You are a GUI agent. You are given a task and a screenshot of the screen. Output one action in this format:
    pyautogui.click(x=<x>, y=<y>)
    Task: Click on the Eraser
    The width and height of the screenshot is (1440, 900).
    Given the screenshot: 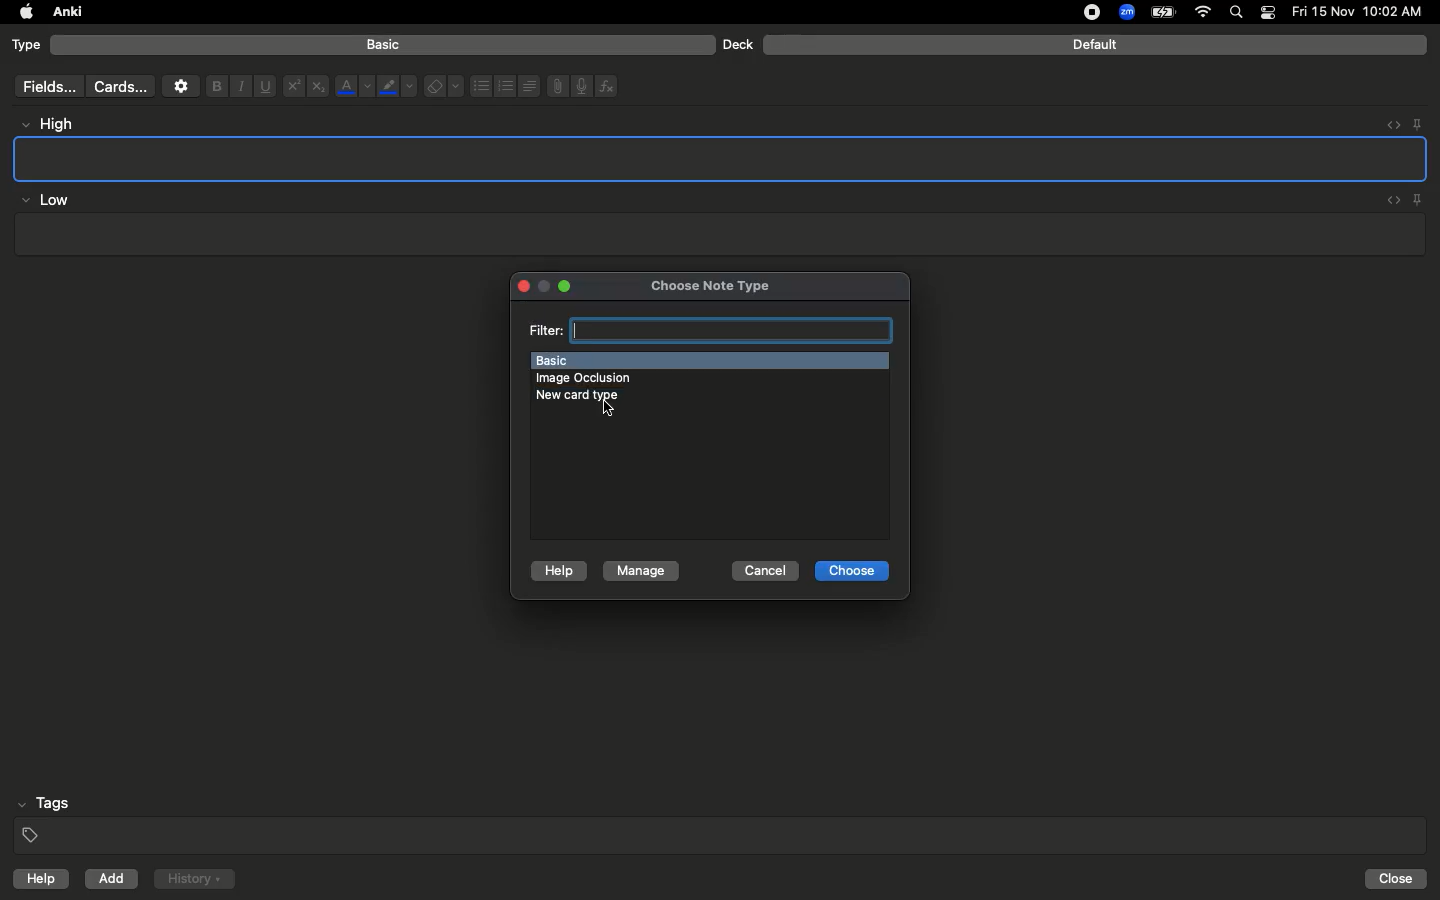 What is the action you would take?
    pyautogui.click(x=443, y=87)
    